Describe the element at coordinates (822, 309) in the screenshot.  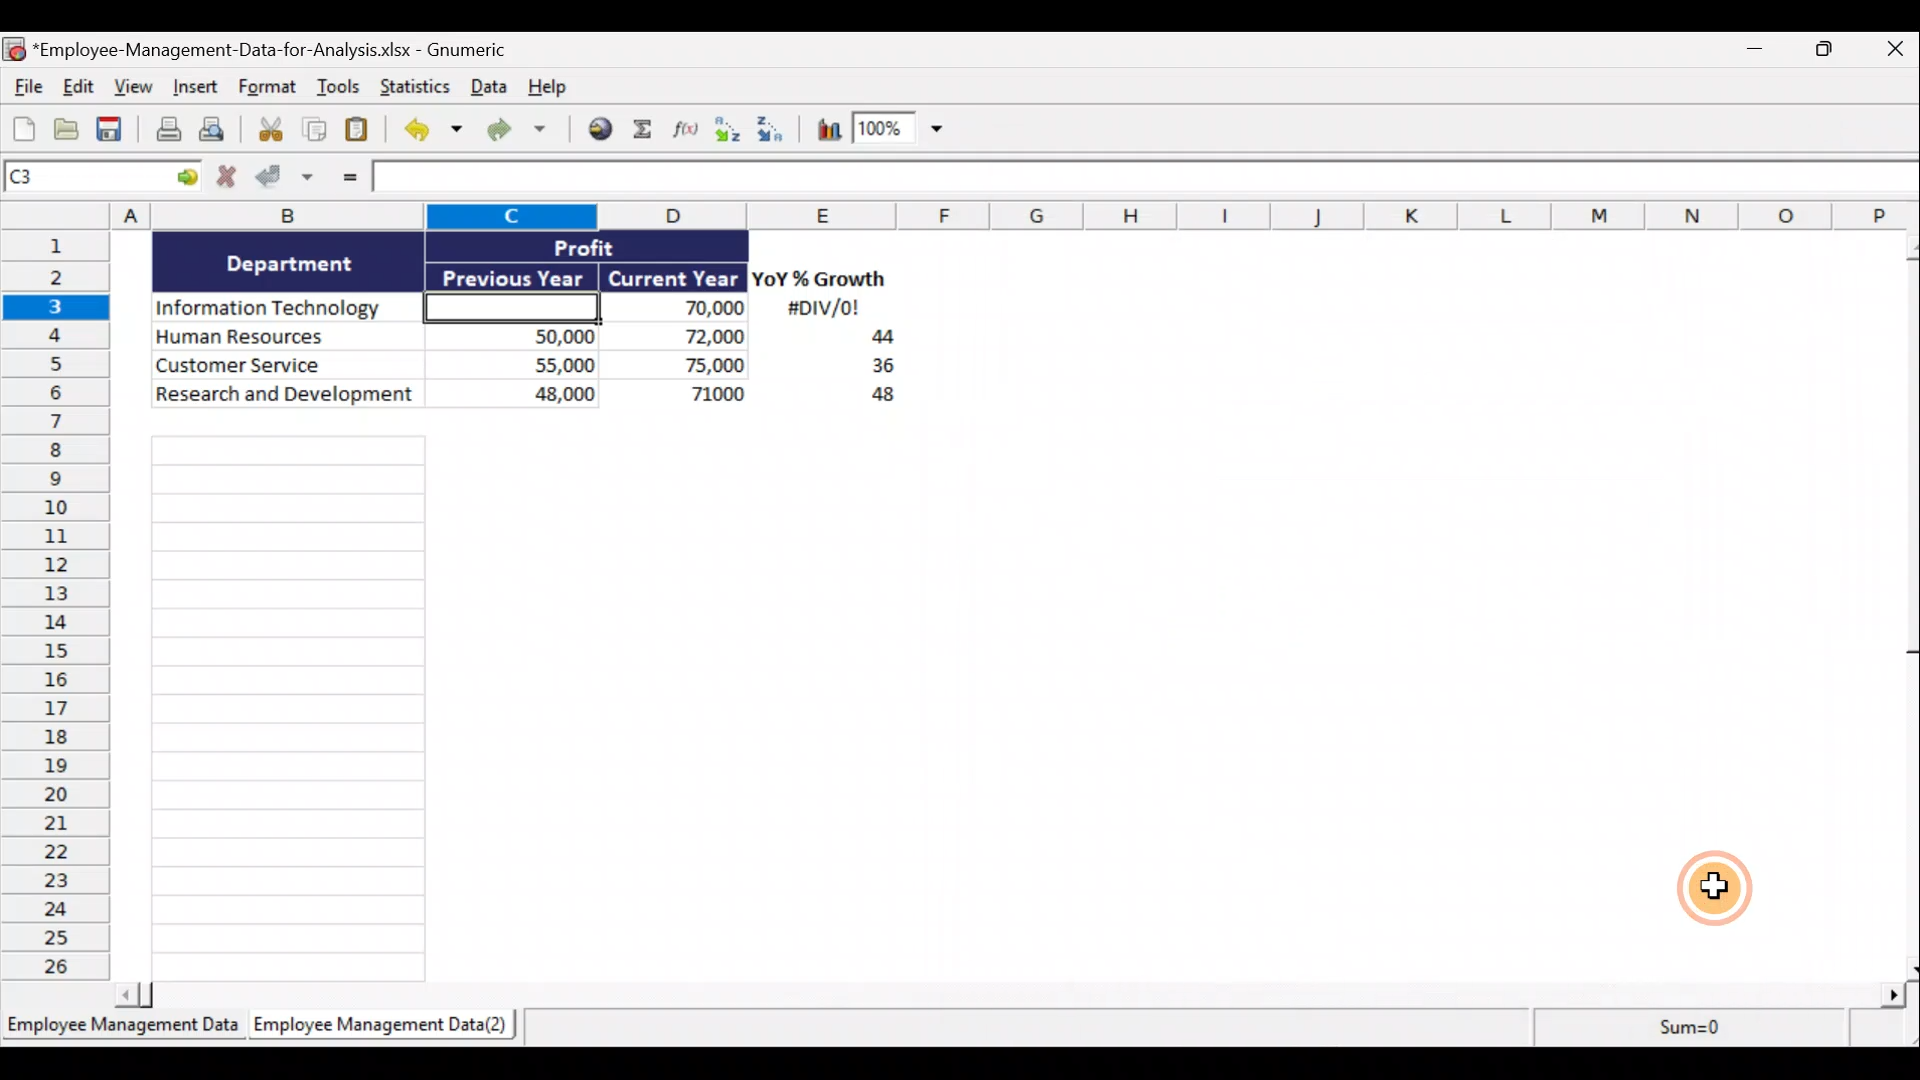
I see `#DIV/0!` at that location.